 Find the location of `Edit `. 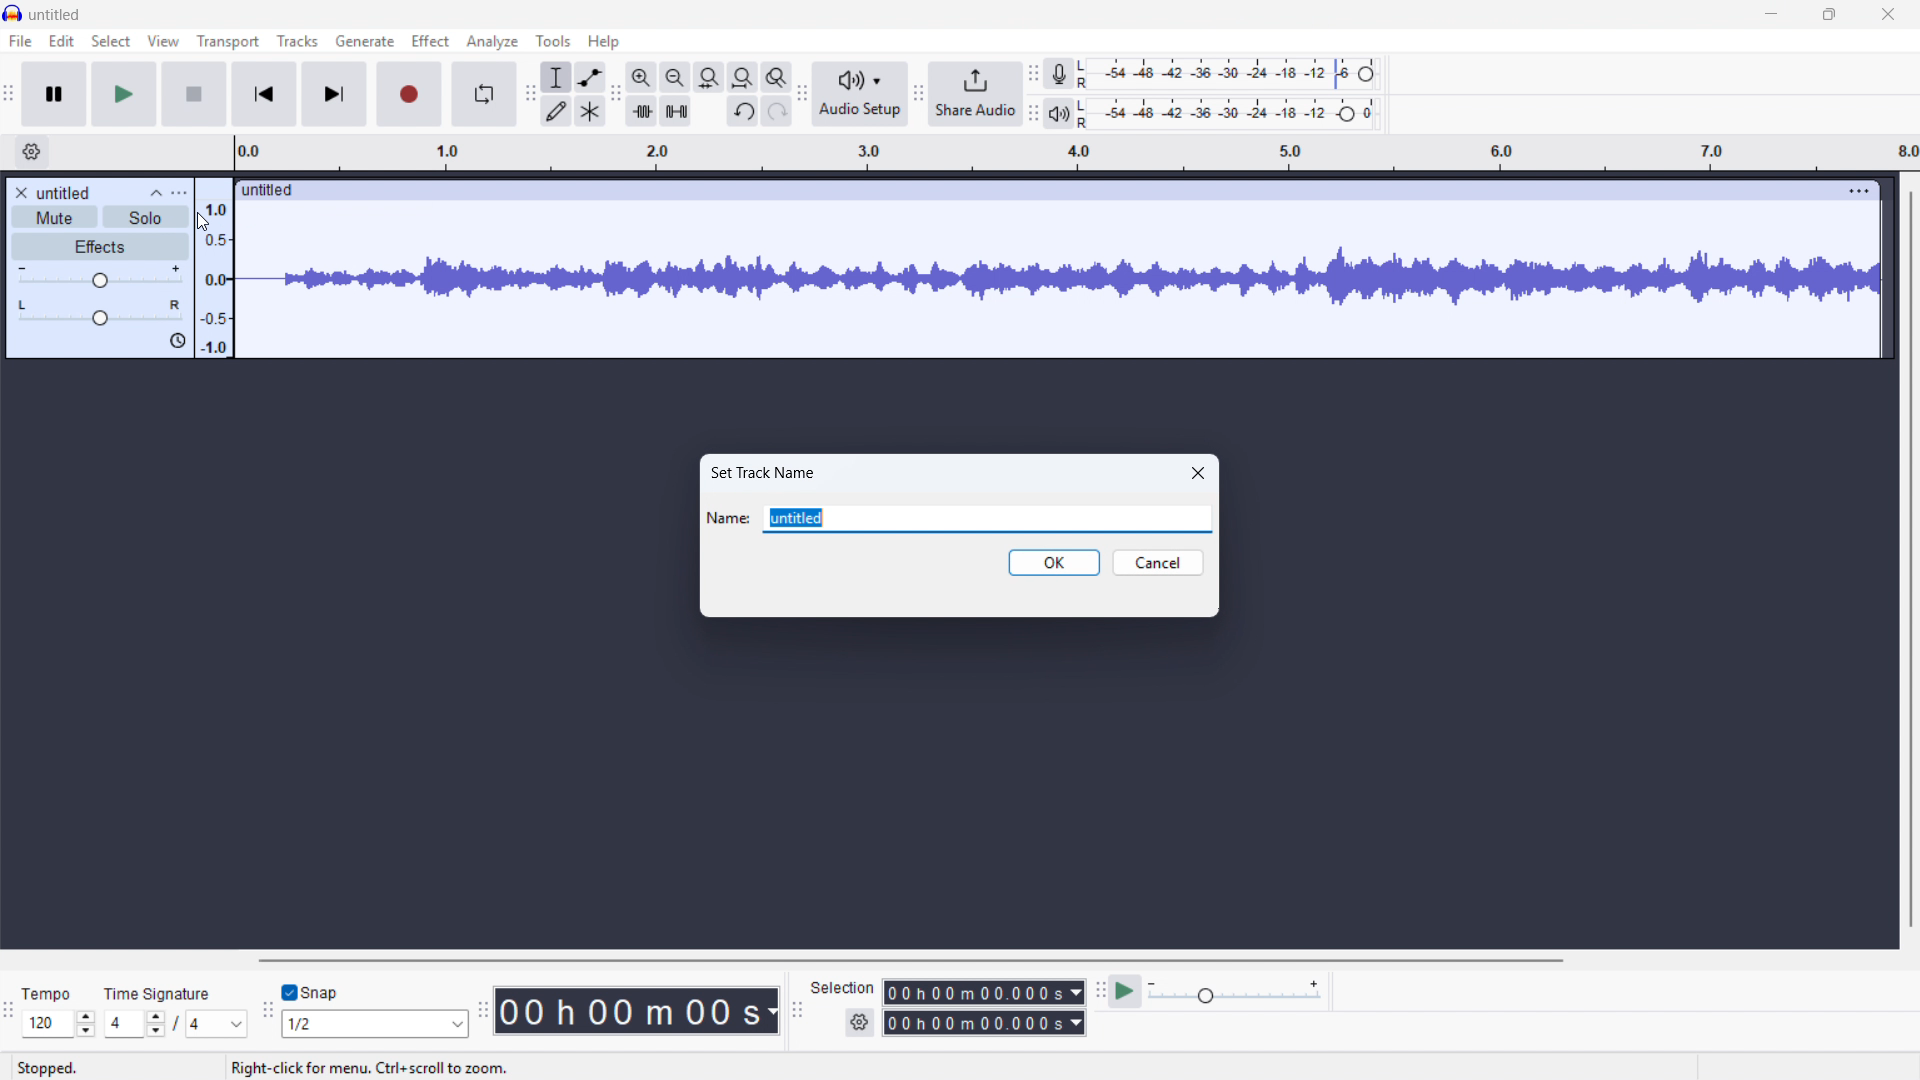

Edit  is located at coordinates (61, 42).